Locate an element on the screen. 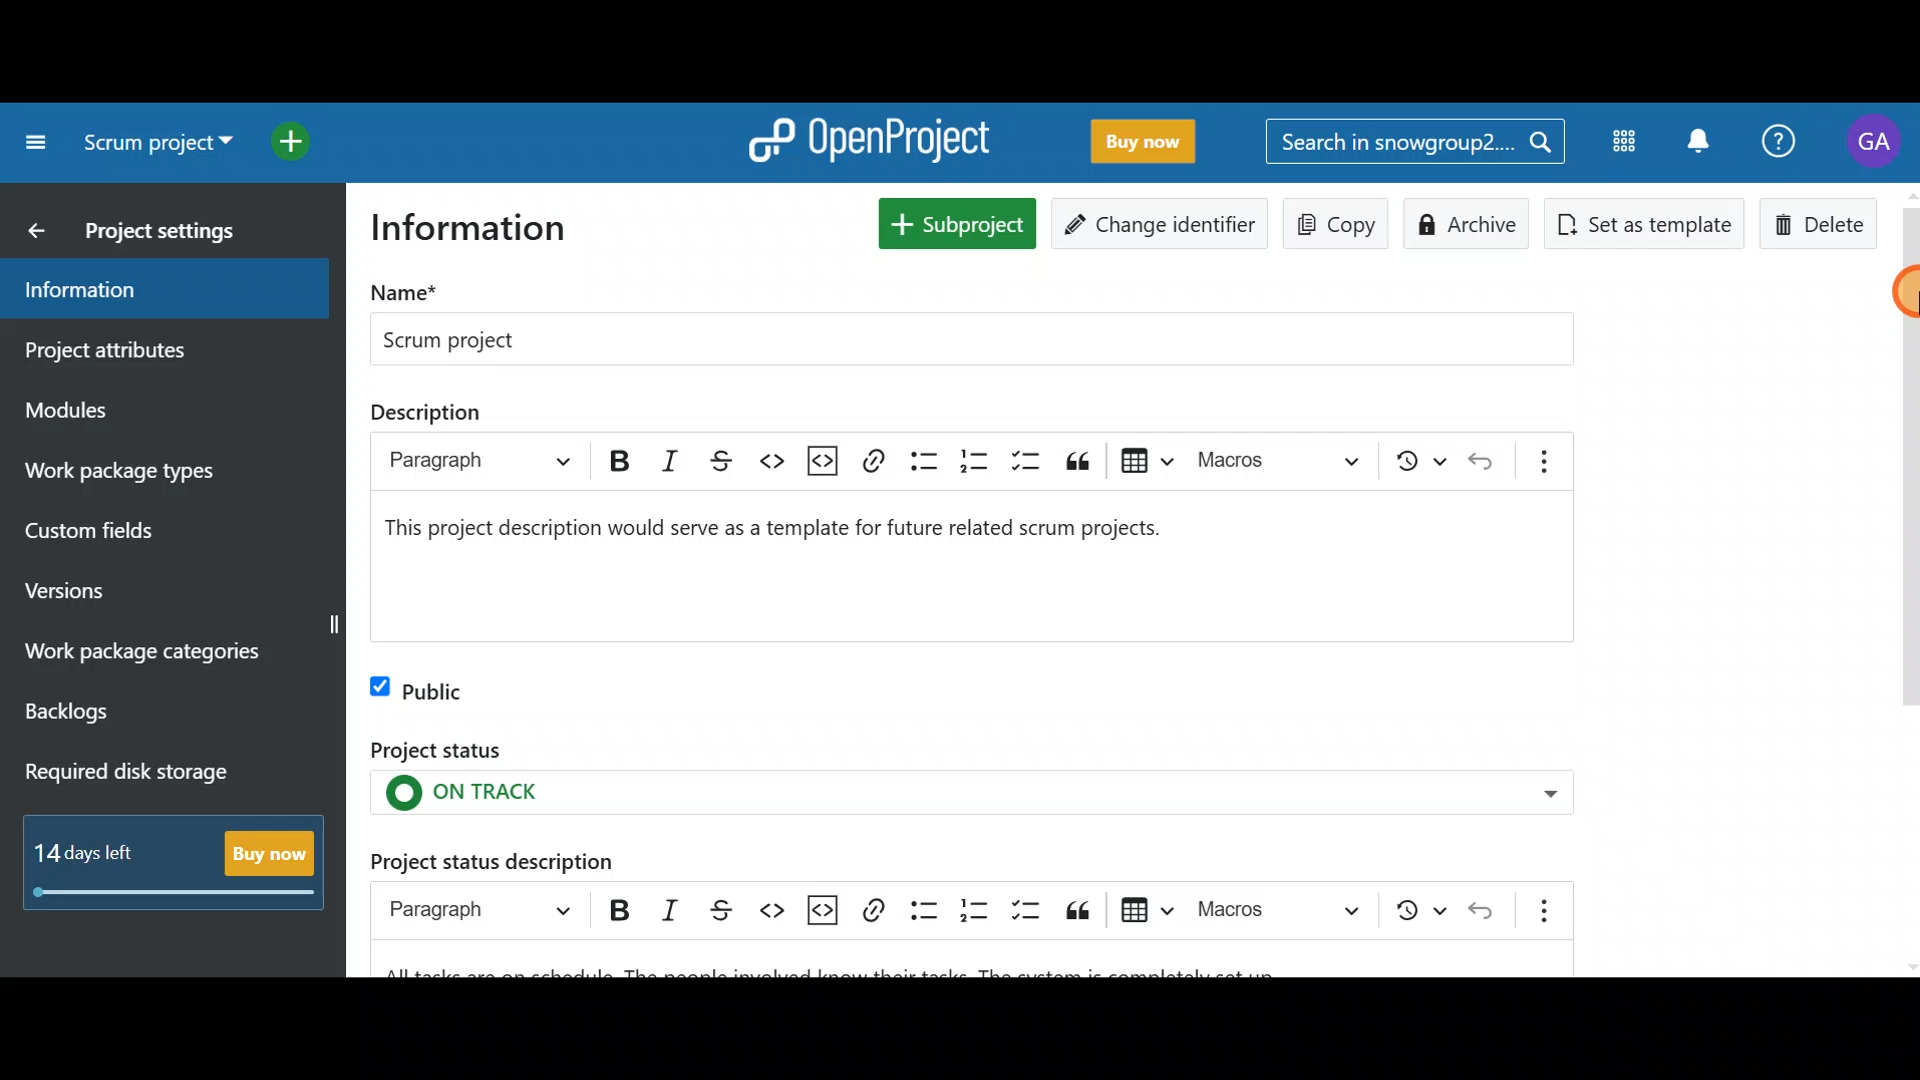 The image size is (1920, 1080). Account name is located at coordinates (1878, 142).